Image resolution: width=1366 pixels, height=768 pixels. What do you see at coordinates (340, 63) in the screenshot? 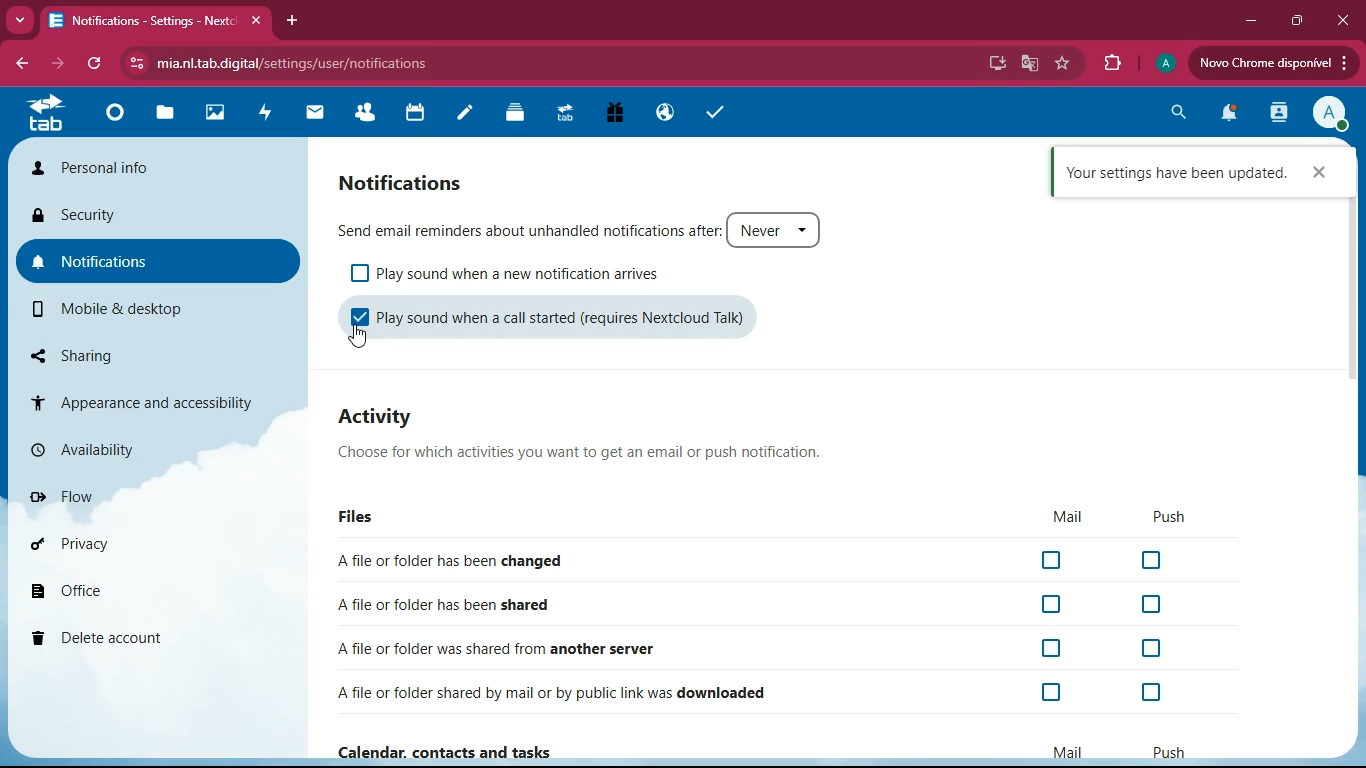
I see `url` at bounding box center [340, 63].